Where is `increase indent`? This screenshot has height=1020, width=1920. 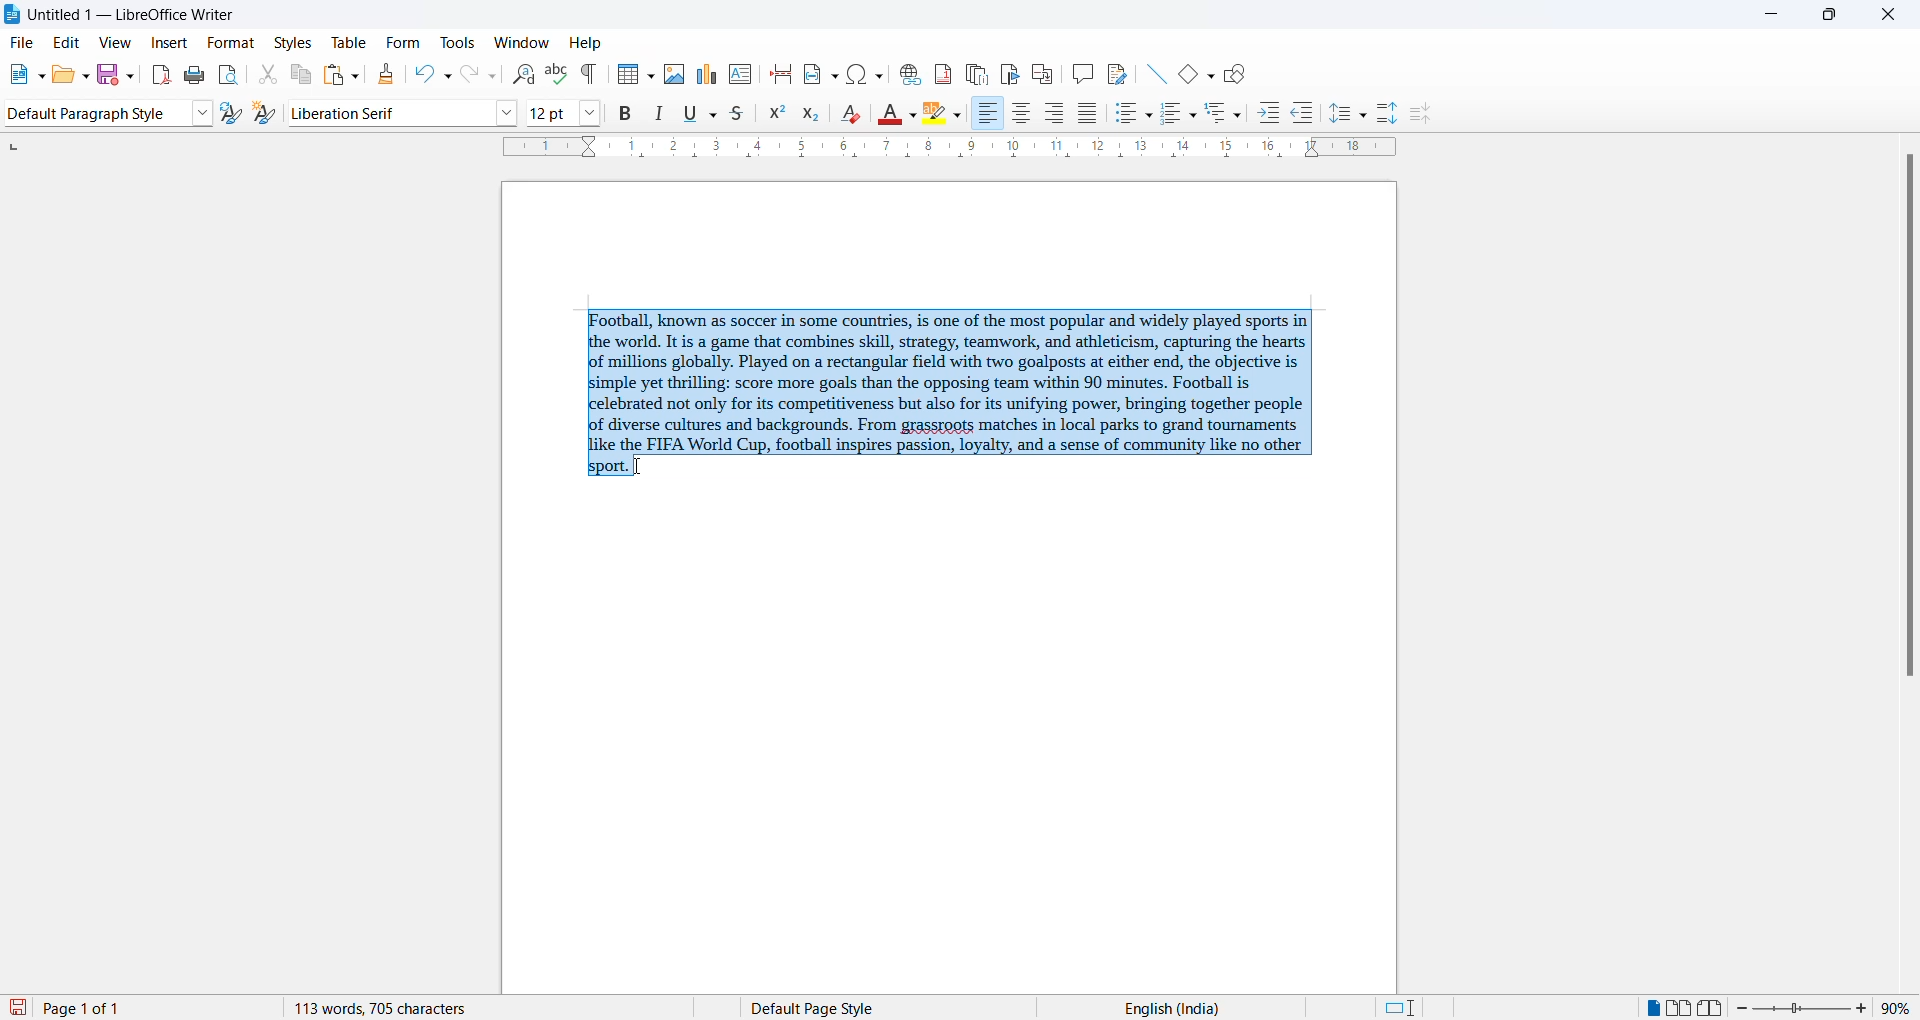
increase indent is located at coordinates (1270, 112).